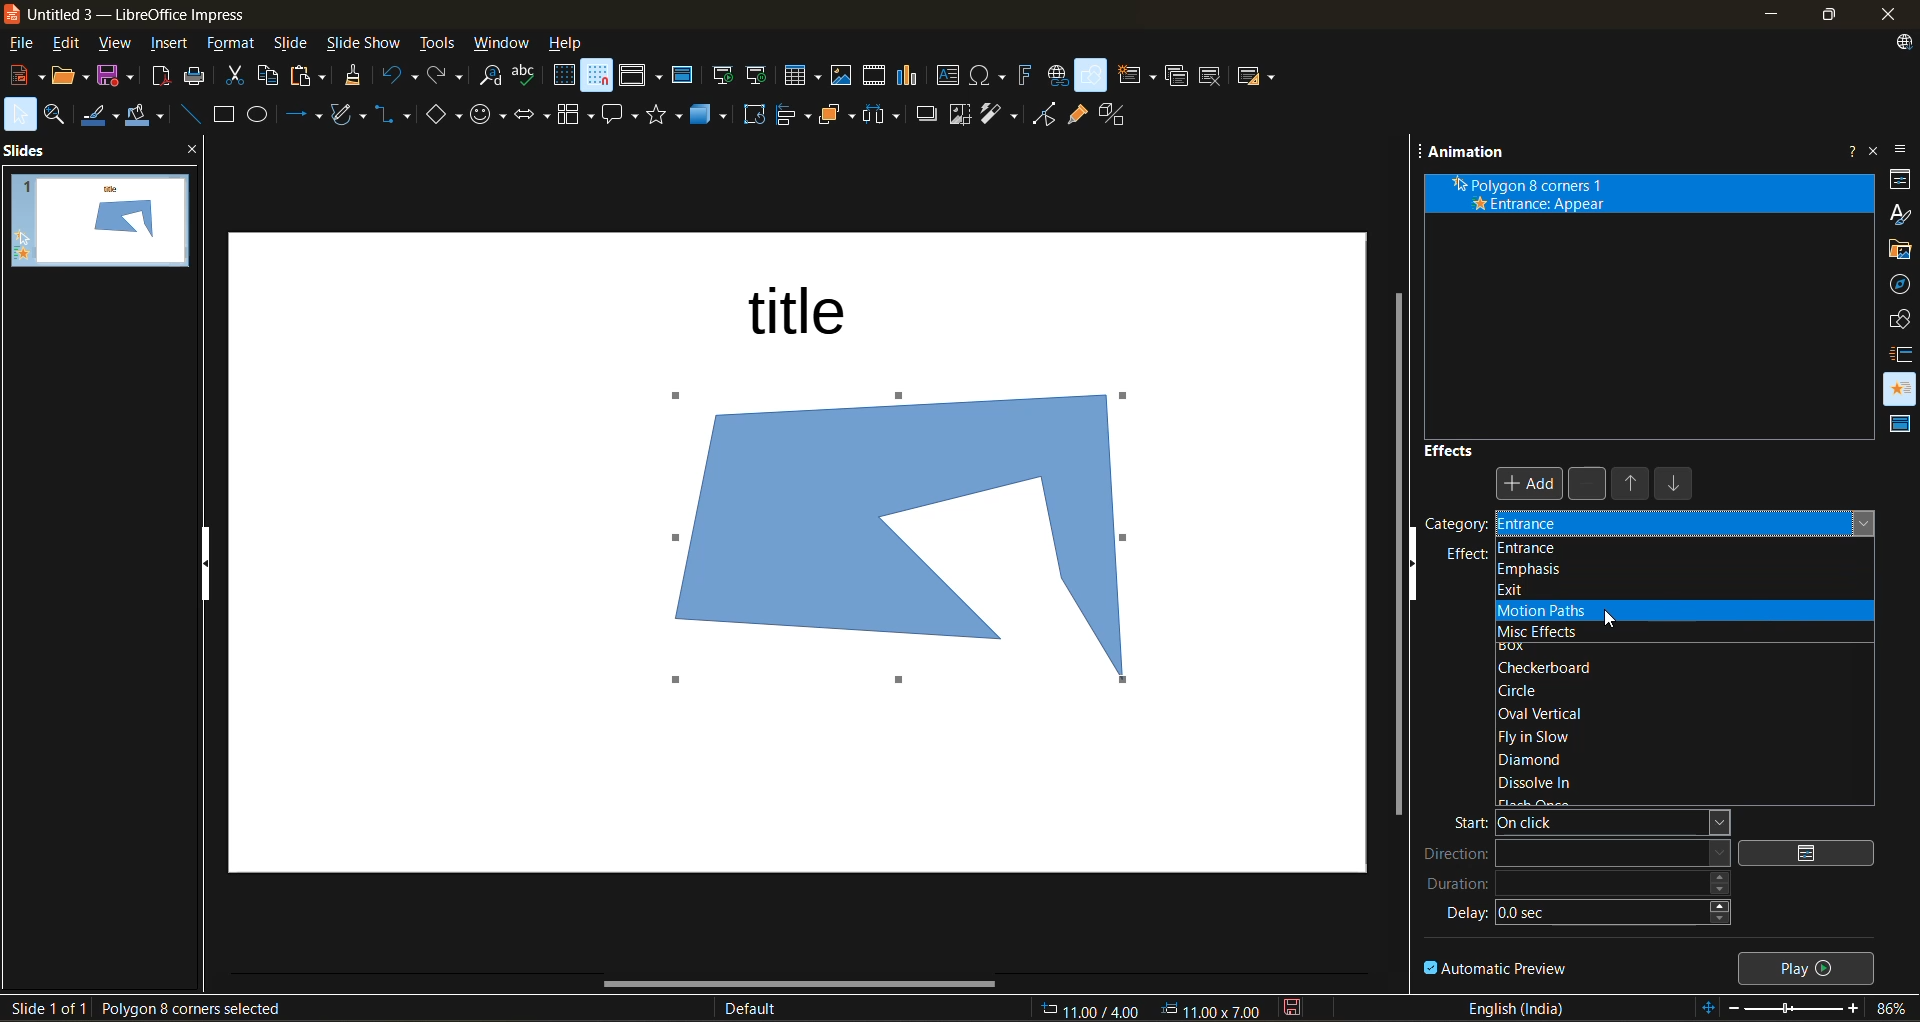 The height and width of the screenshot is (1022, 1920). Describe the element at coordinates (1906, 149) in the screenshot. I see `sidebar settings` at that location.